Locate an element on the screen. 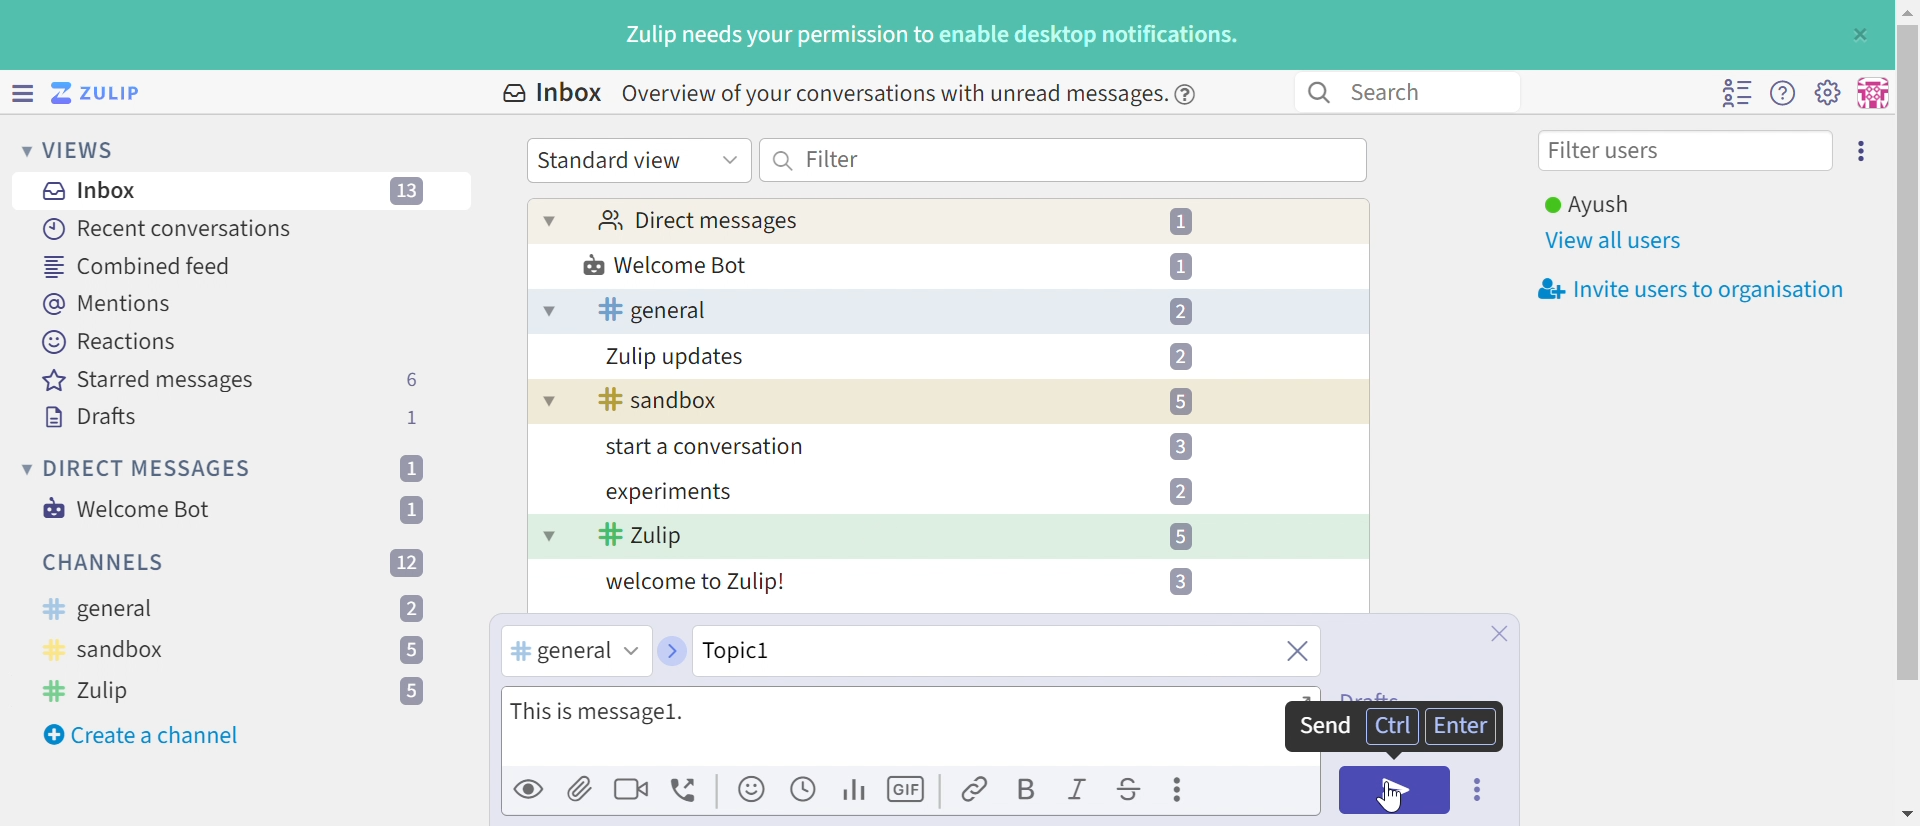 Image resolution: width=1920 pixels, height=826 pixels. Help menu is located at coordinates (1783, 94).